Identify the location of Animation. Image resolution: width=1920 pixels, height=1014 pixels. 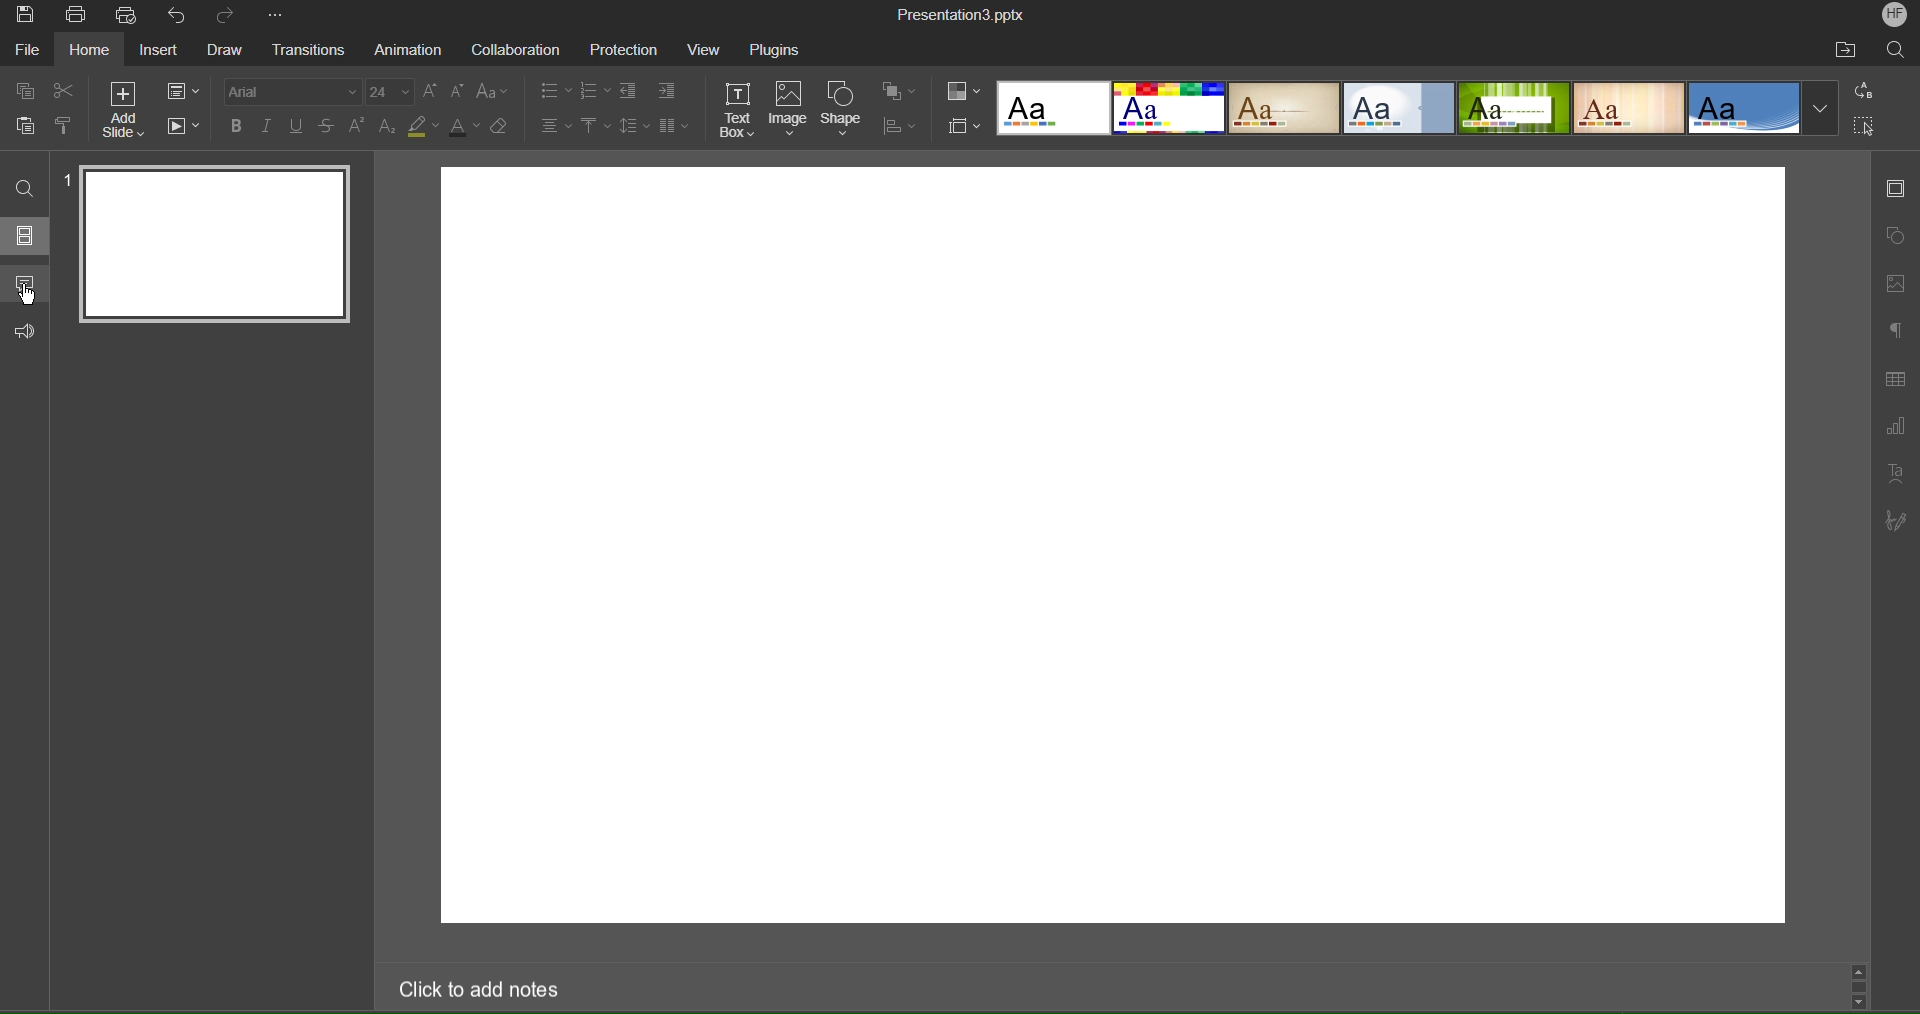
(411, 52).